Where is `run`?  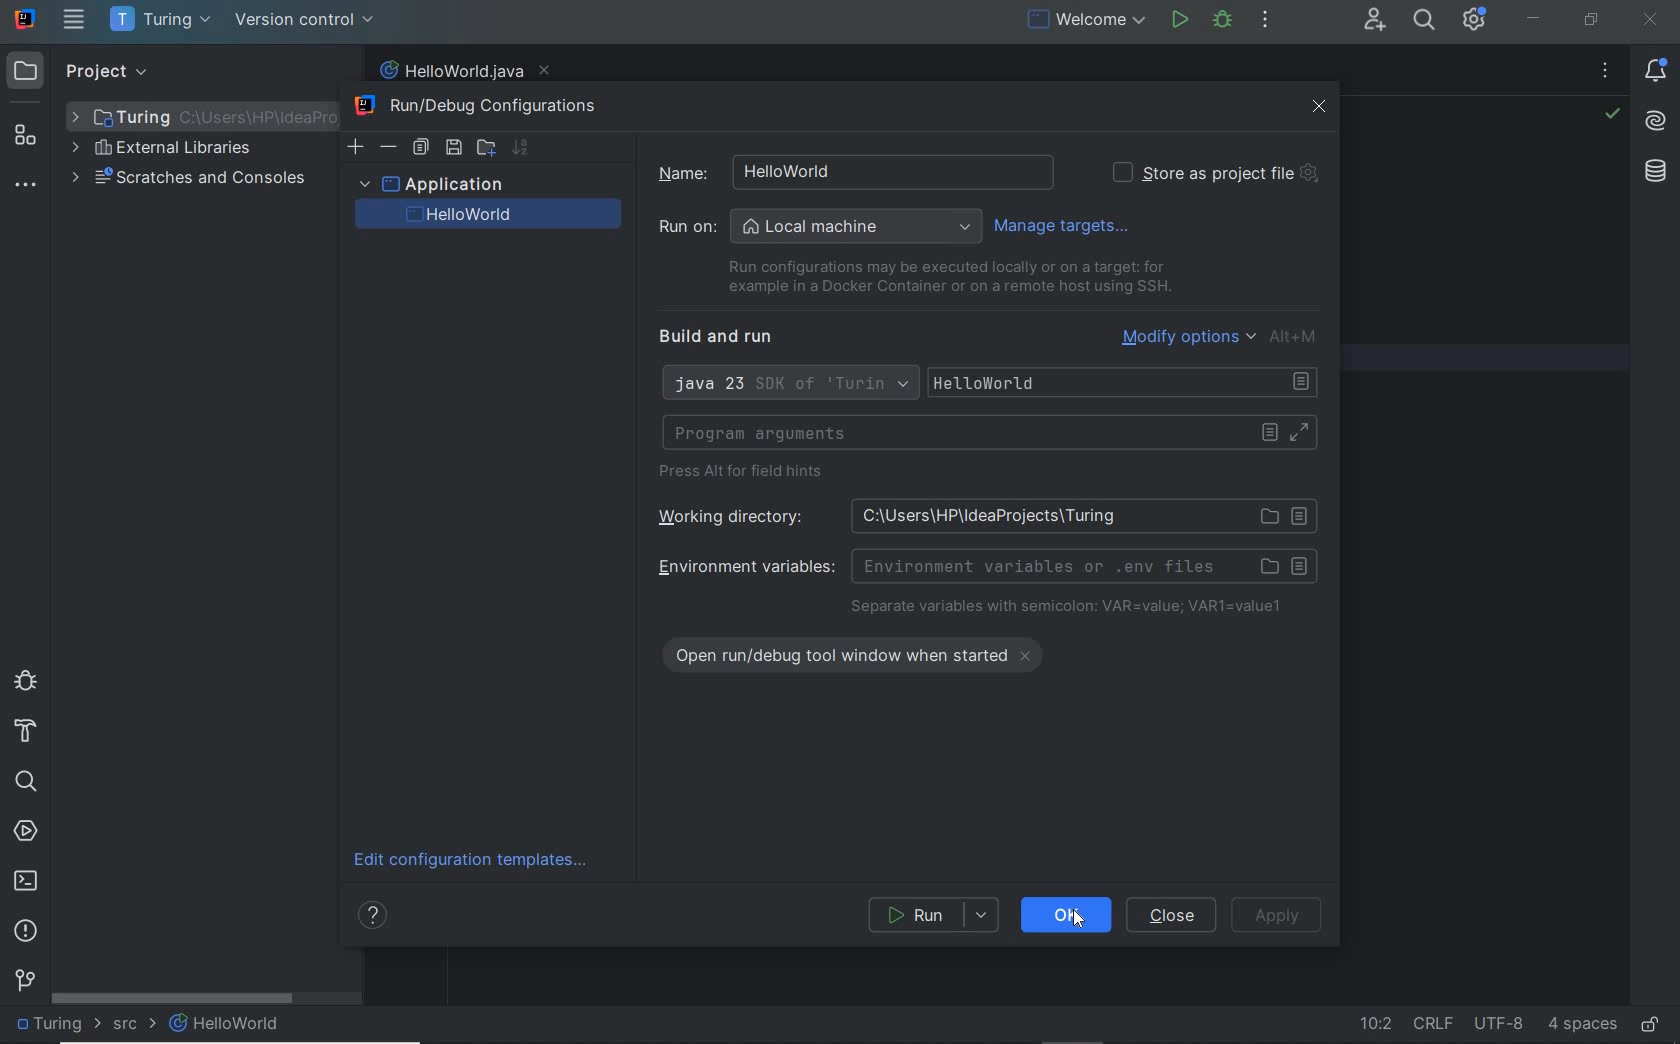
run is located at coordinates (1179, 19).